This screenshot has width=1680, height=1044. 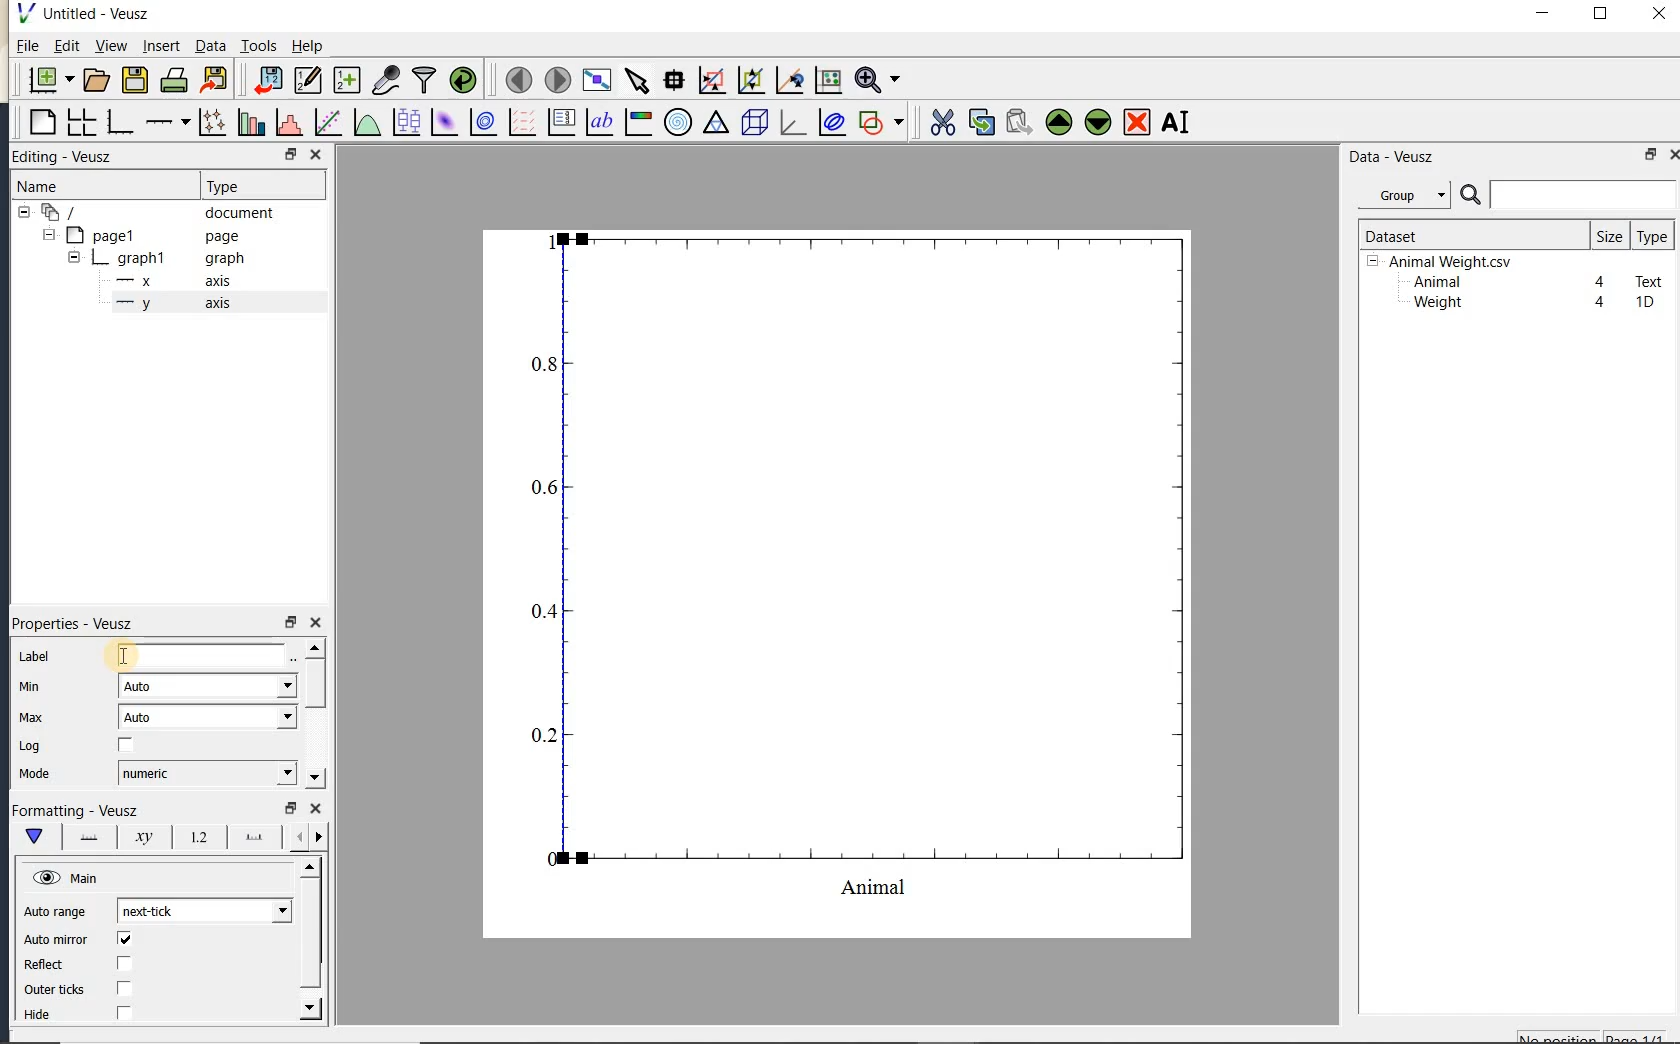 What do you see at coordinates (55, 912) in the screenshot?
I see `Auto range` at bounding box center [55, 912].